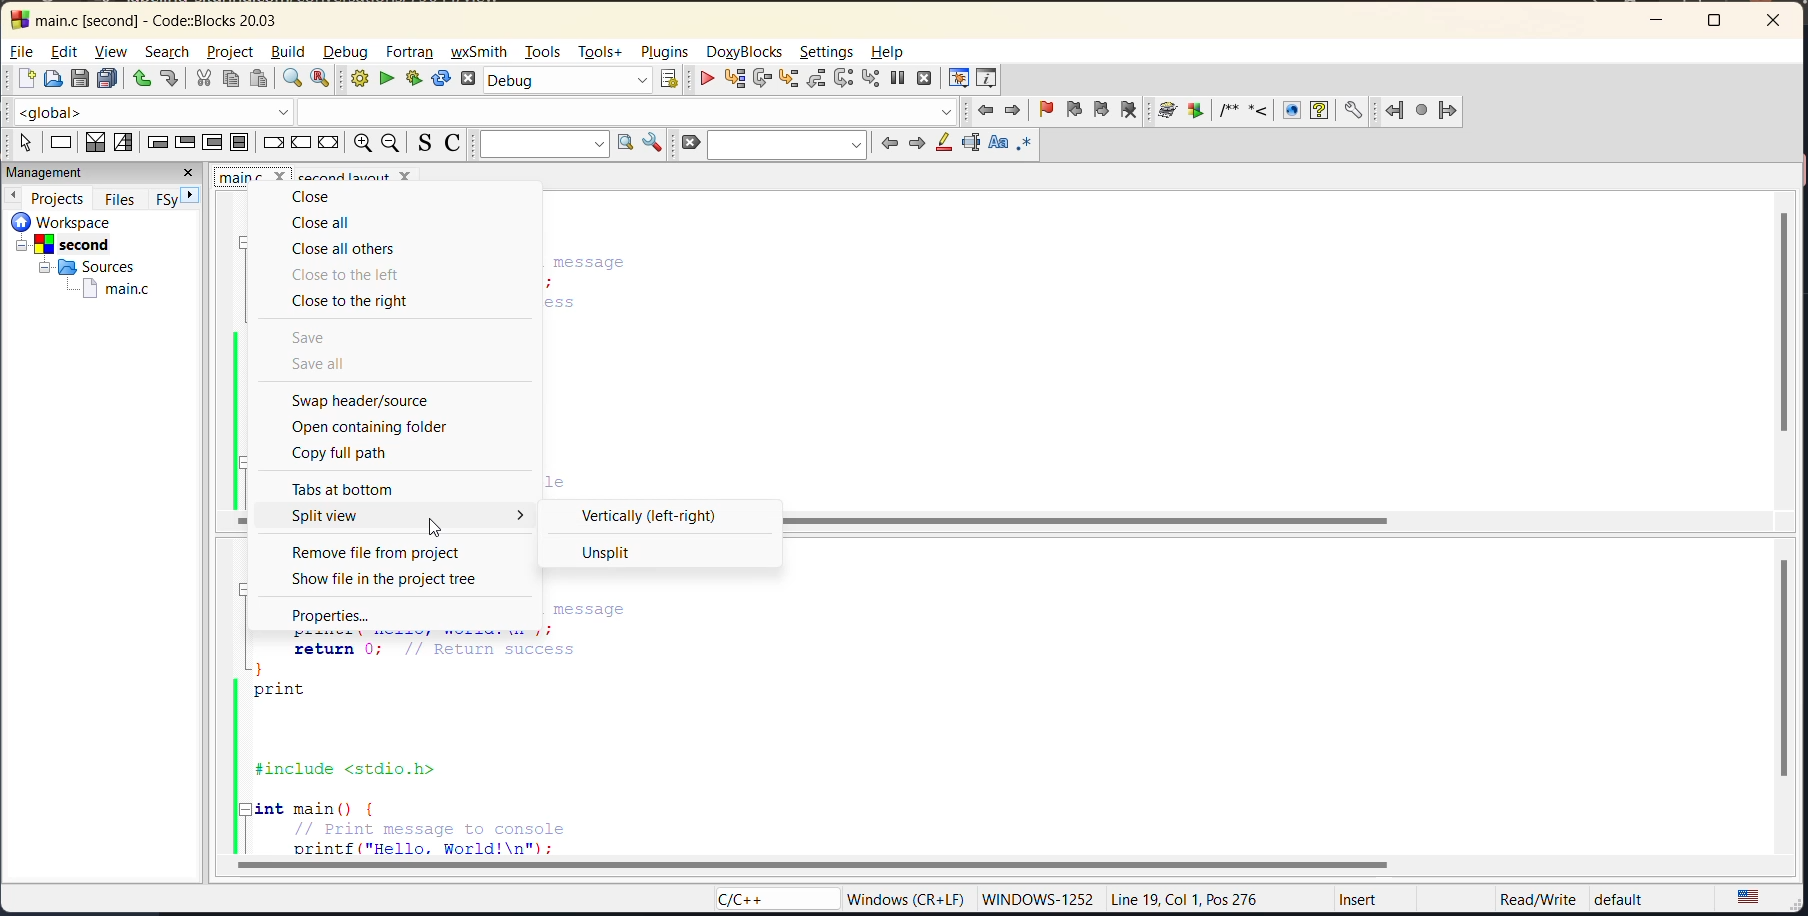 This screenshot has width=1808, height=916. What do you see at coordinates (289, 79) in the screenshot?
I see `find` at bounding box center [289, 79].